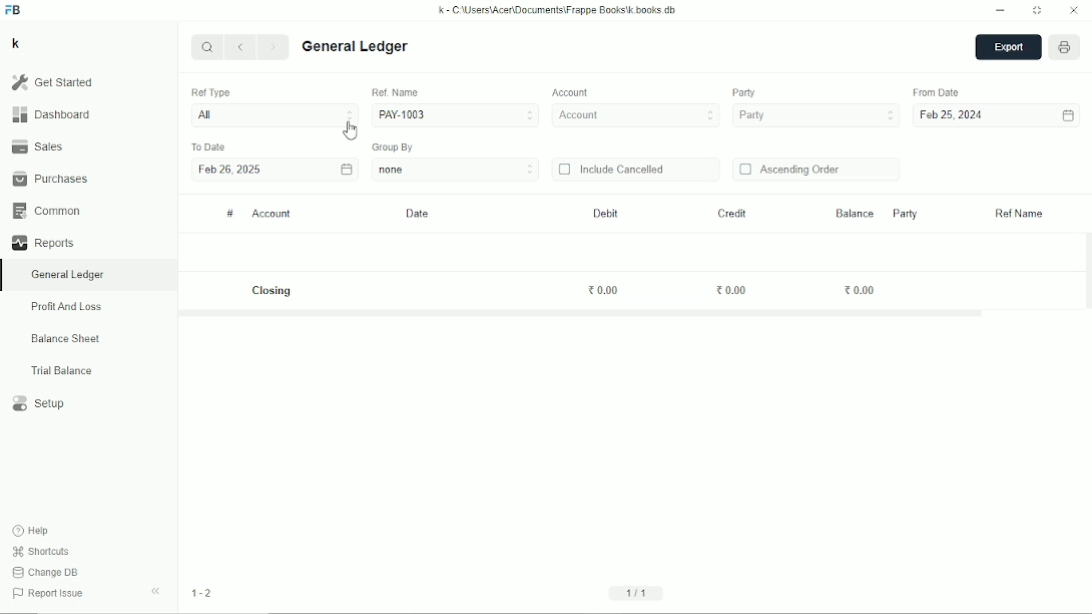  Describe the element at coordinates (572, 93) in the screenshot. I see `Account` at that location.